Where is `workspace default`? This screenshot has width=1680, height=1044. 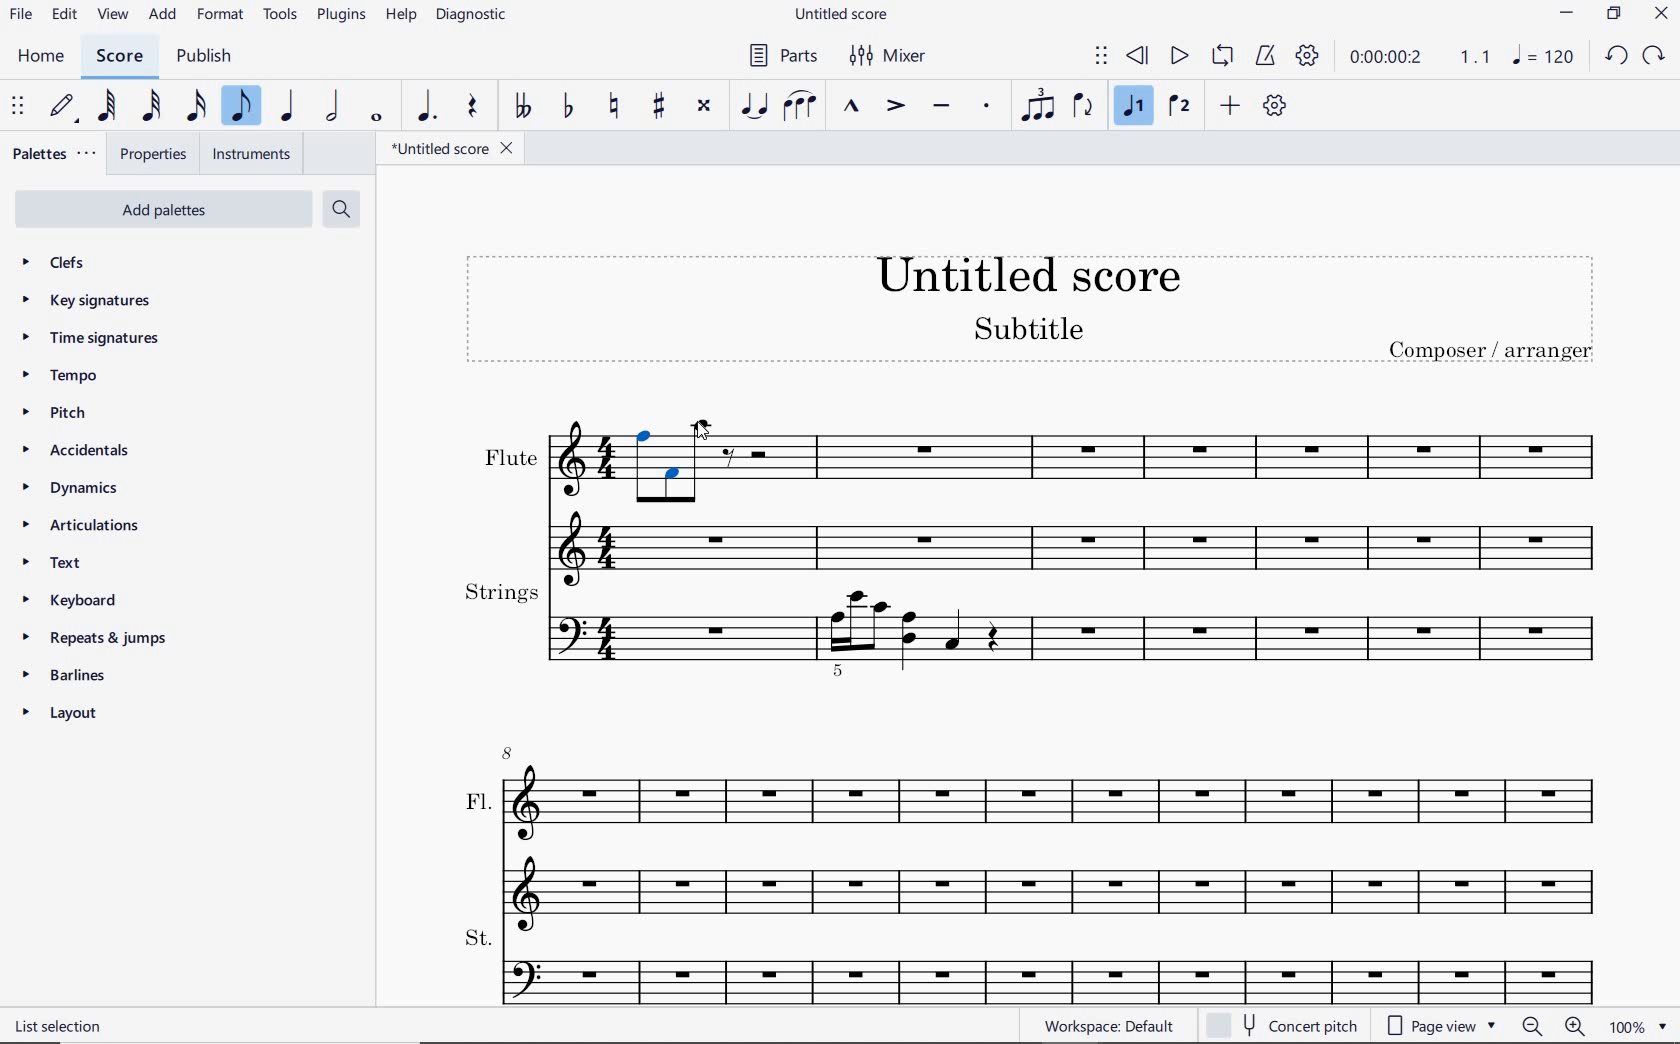
workspace default is located at coordinates (1109, 1026).